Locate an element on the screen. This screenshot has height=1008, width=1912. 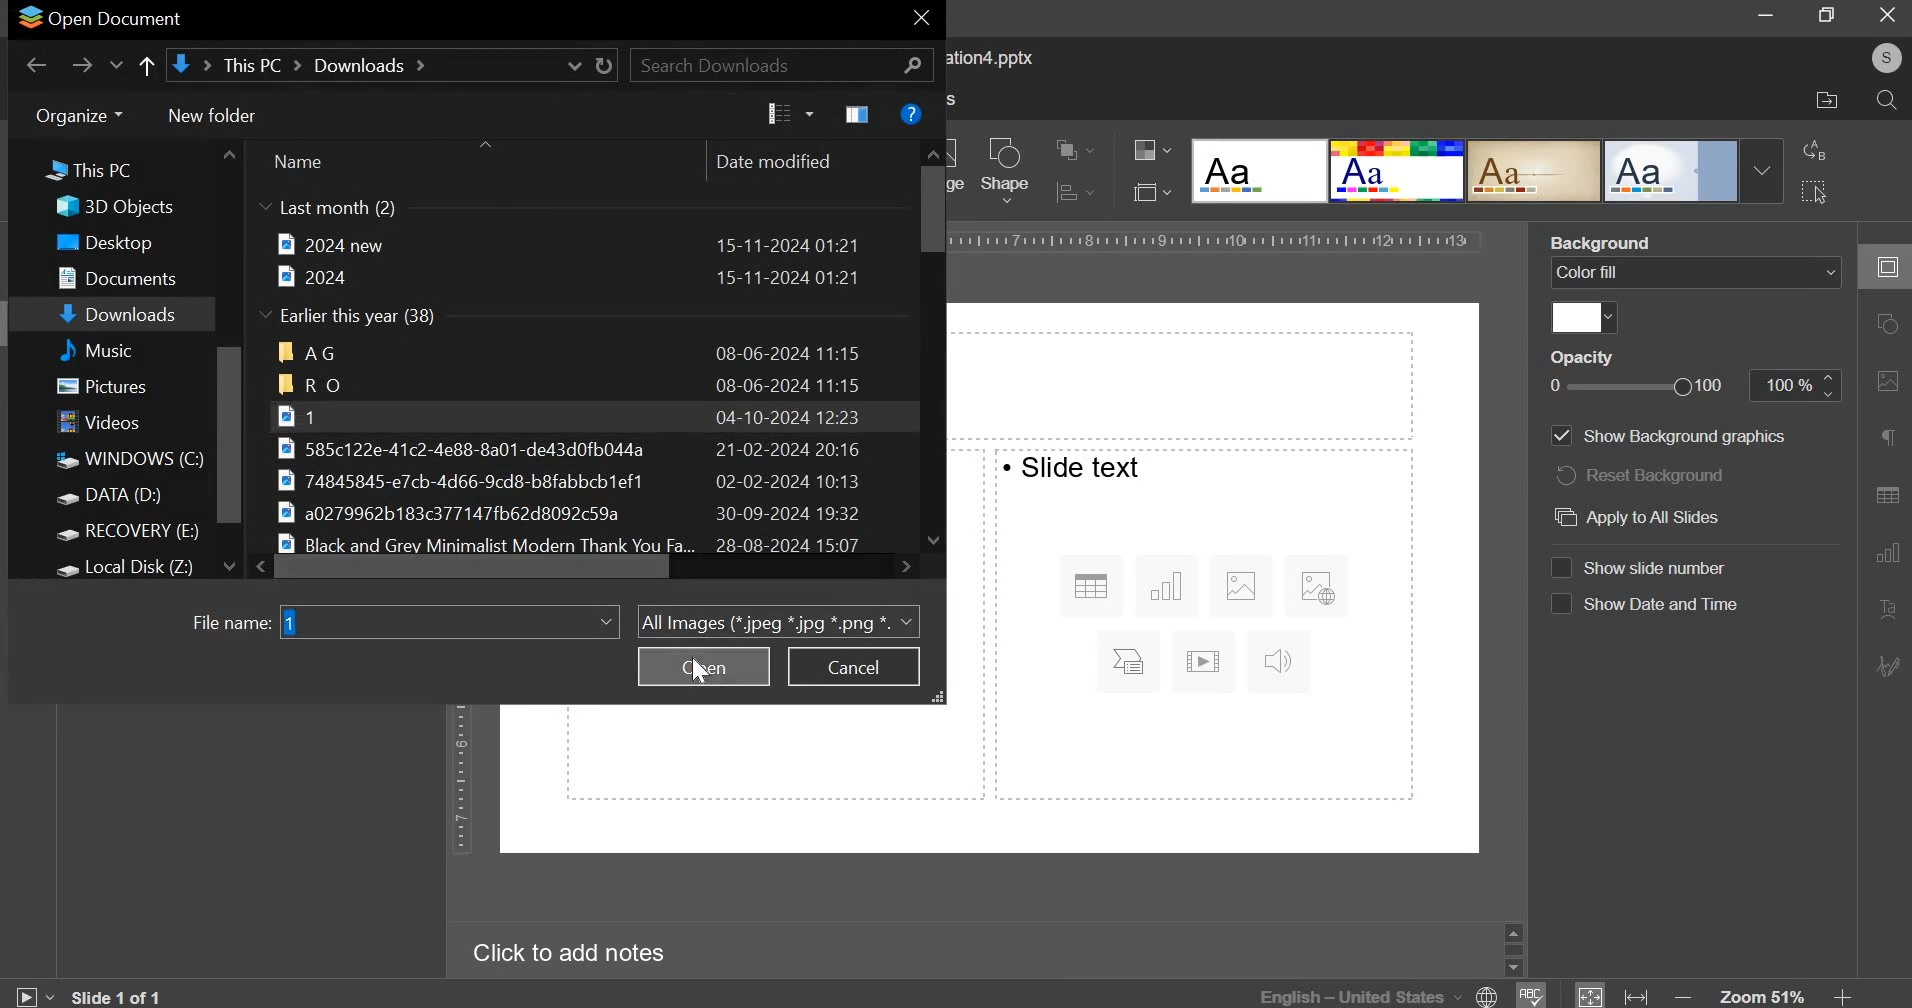
text art is located at coordinates (1886, 611).